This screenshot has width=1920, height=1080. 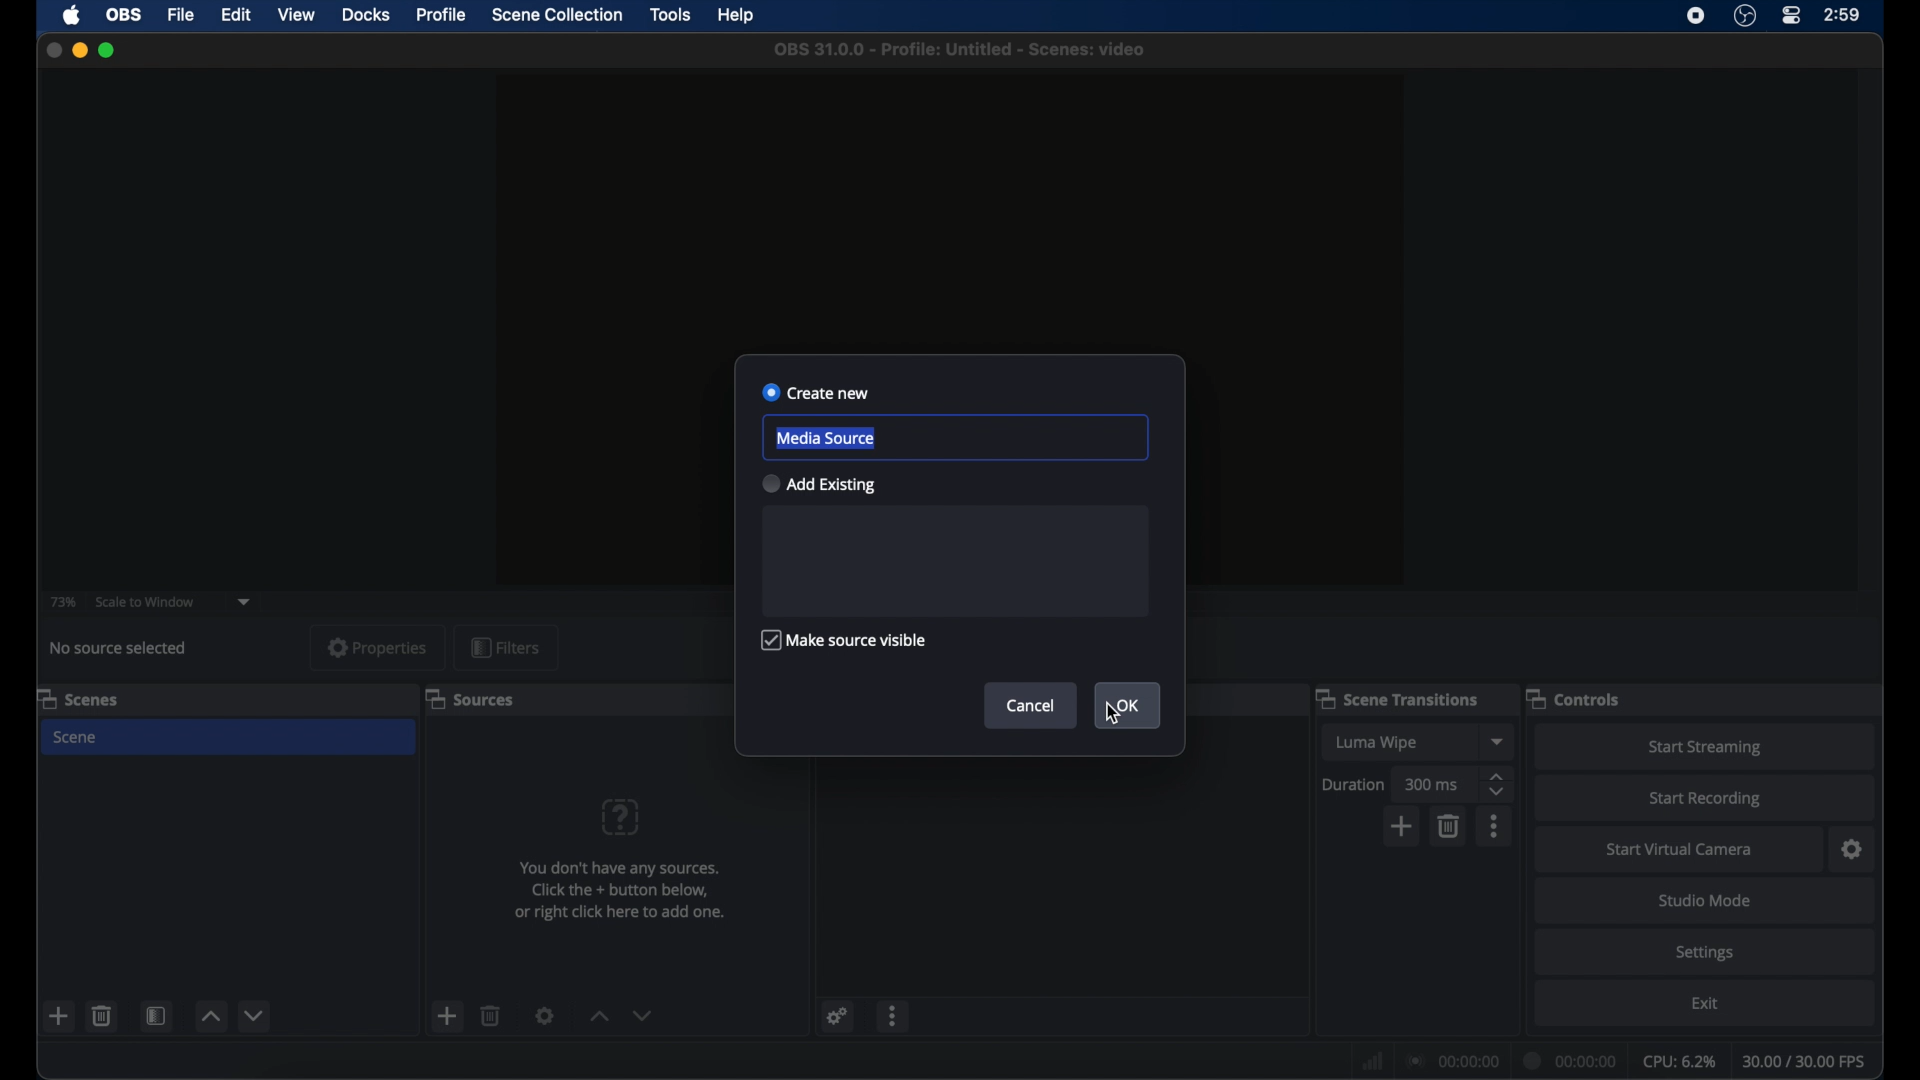 I want to click on ob, so click(x=126, y=15).